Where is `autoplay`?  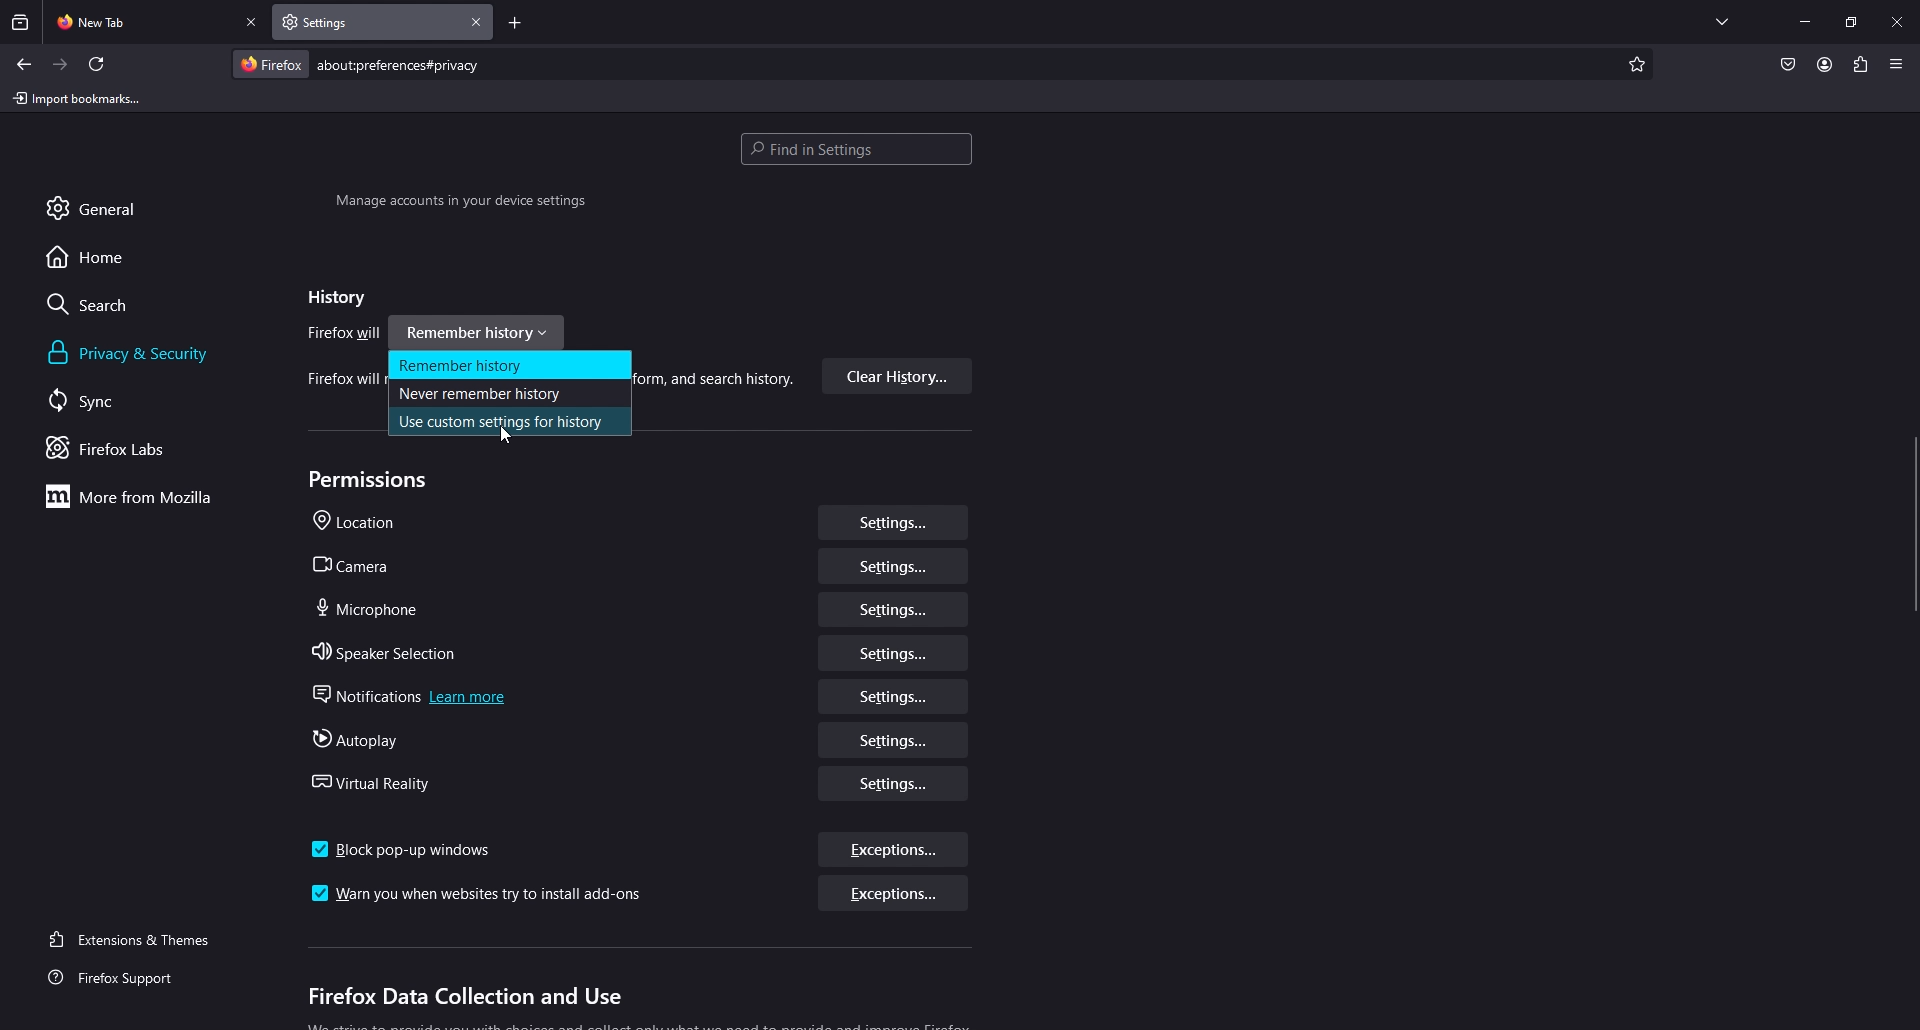 autoplay is located at coordinates (363, 740).